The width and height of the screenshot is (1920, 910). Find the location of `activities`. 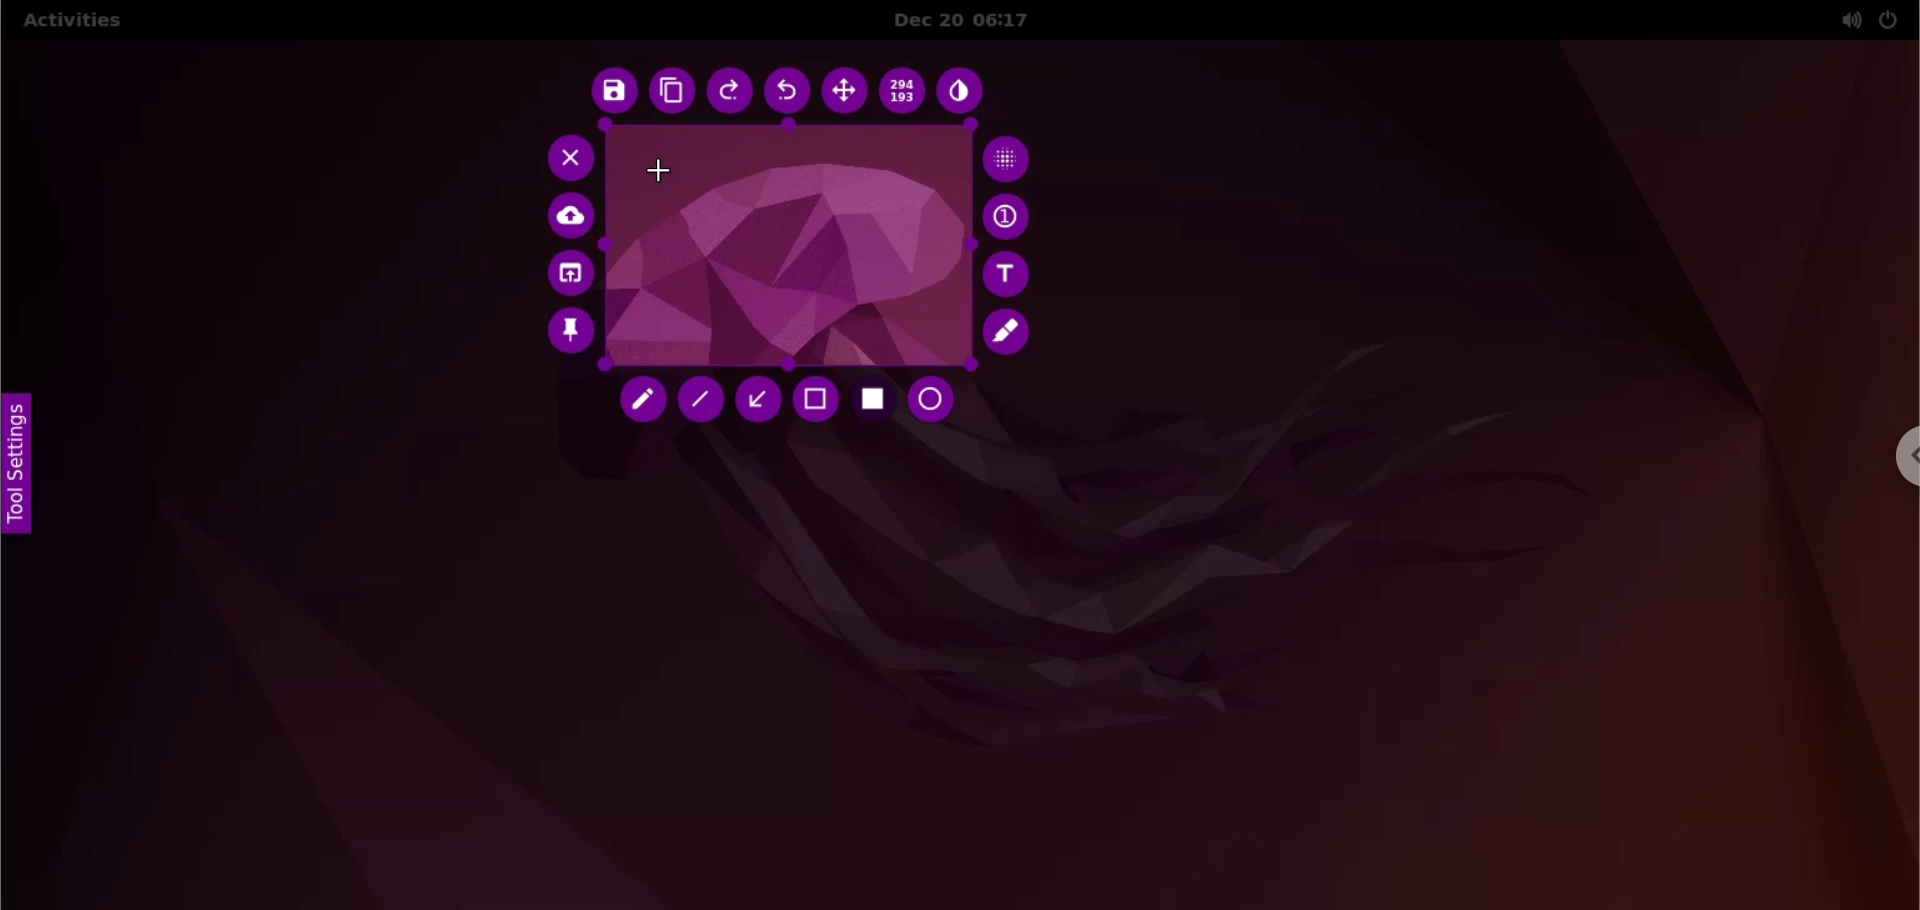

activities is located at coordinates (71, 23).